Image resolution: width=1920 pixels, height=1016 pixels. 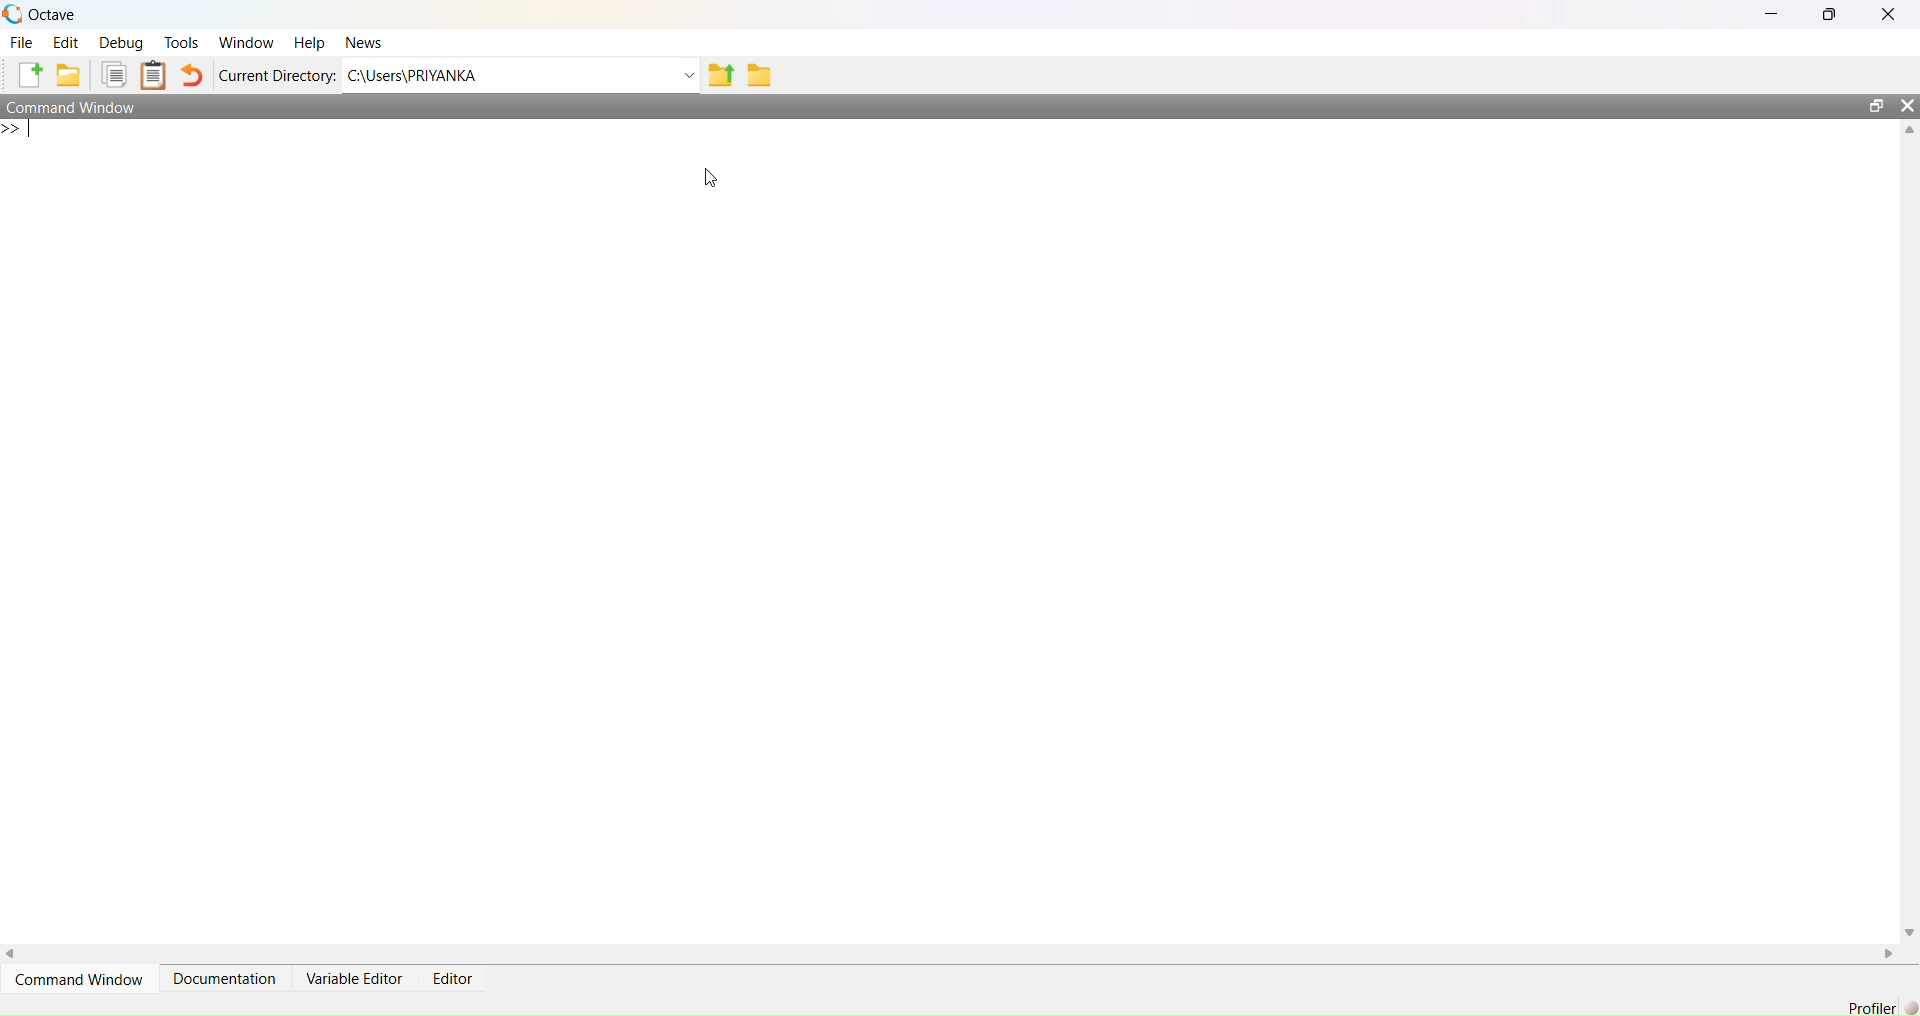 What do you see at coordinates (19, 128) in the screenshot?
I see `New line` at bounding box center [19, 128].